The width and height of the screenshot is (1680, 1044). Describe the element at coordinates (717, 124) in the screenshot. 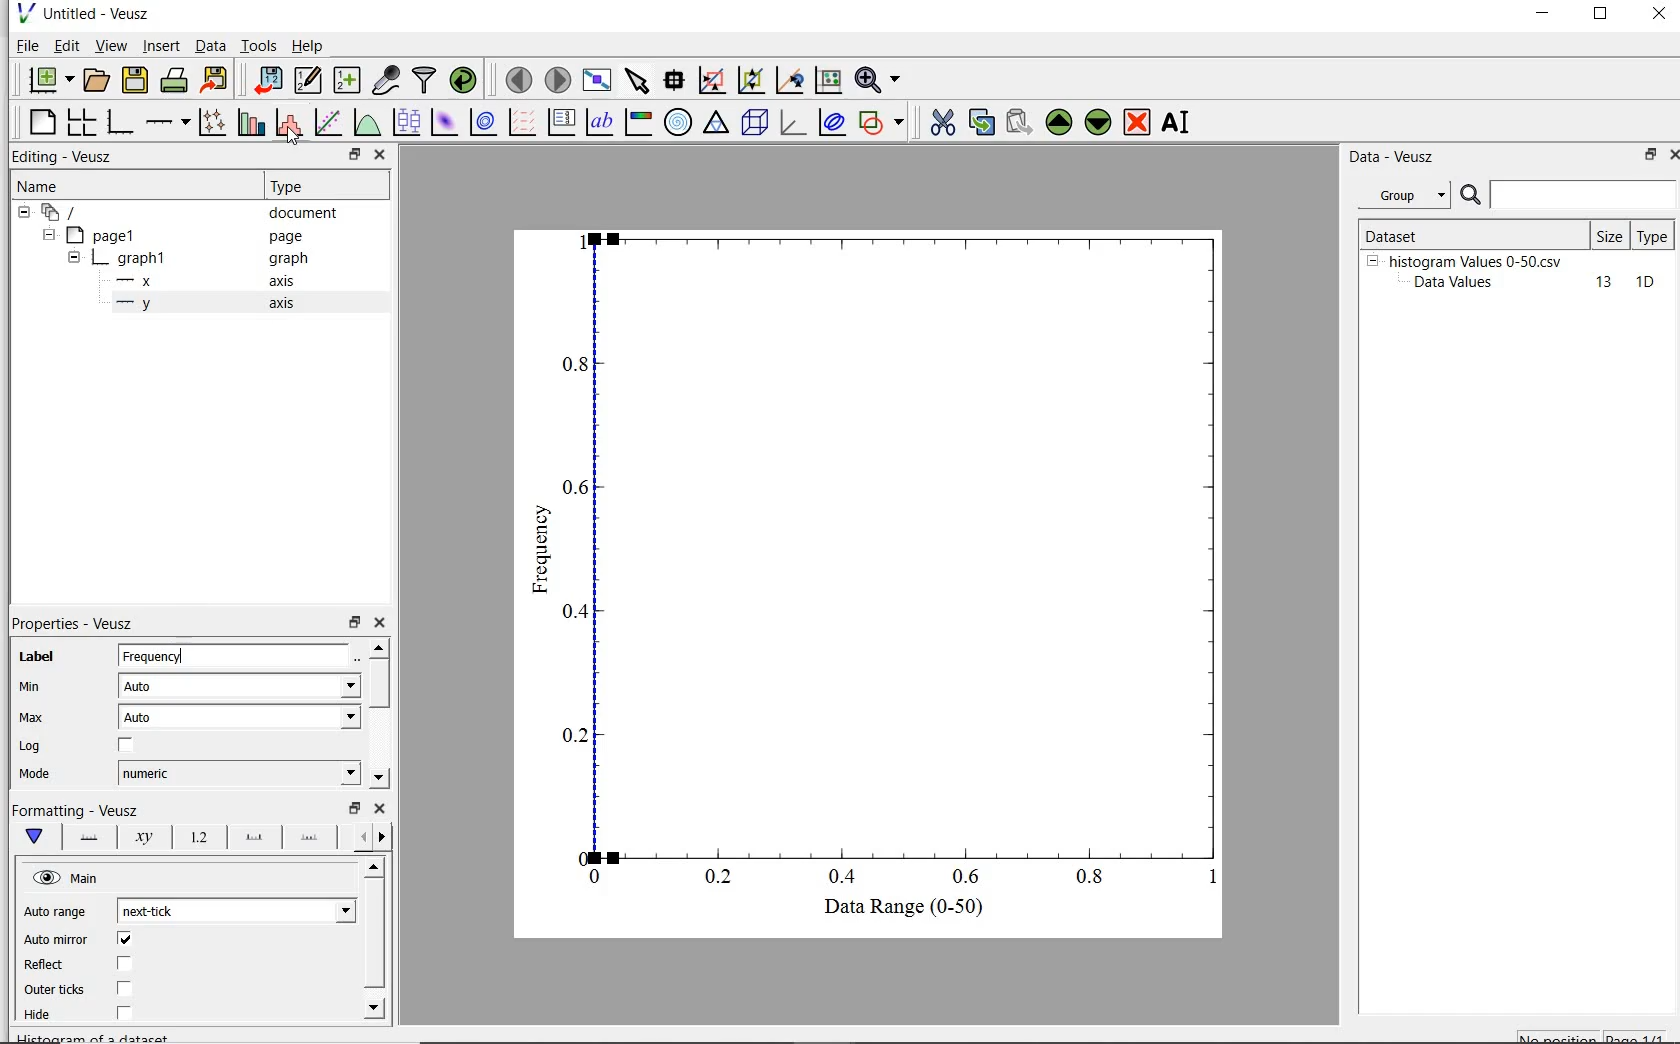

I see `ternary graph` at that location.